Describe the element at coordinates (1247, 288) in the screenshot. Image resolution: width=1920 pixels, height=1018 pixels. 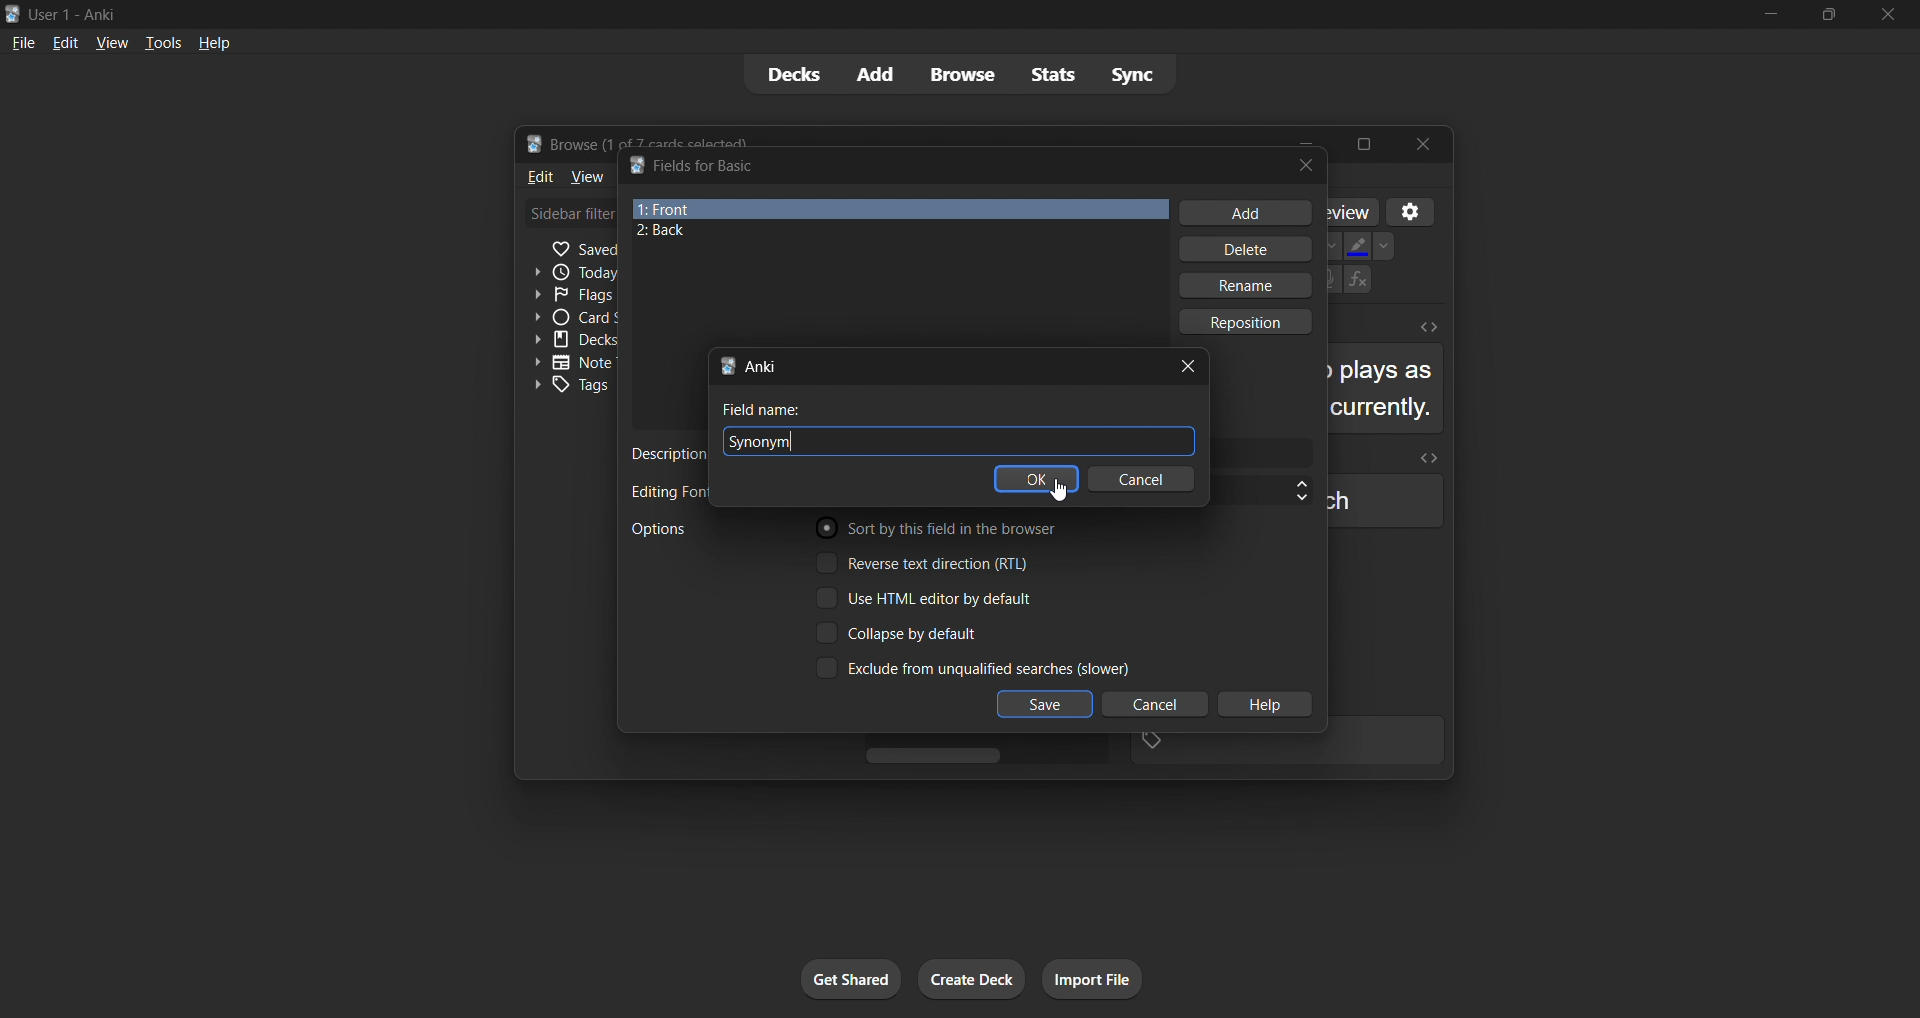
I see `rename field` at that location.